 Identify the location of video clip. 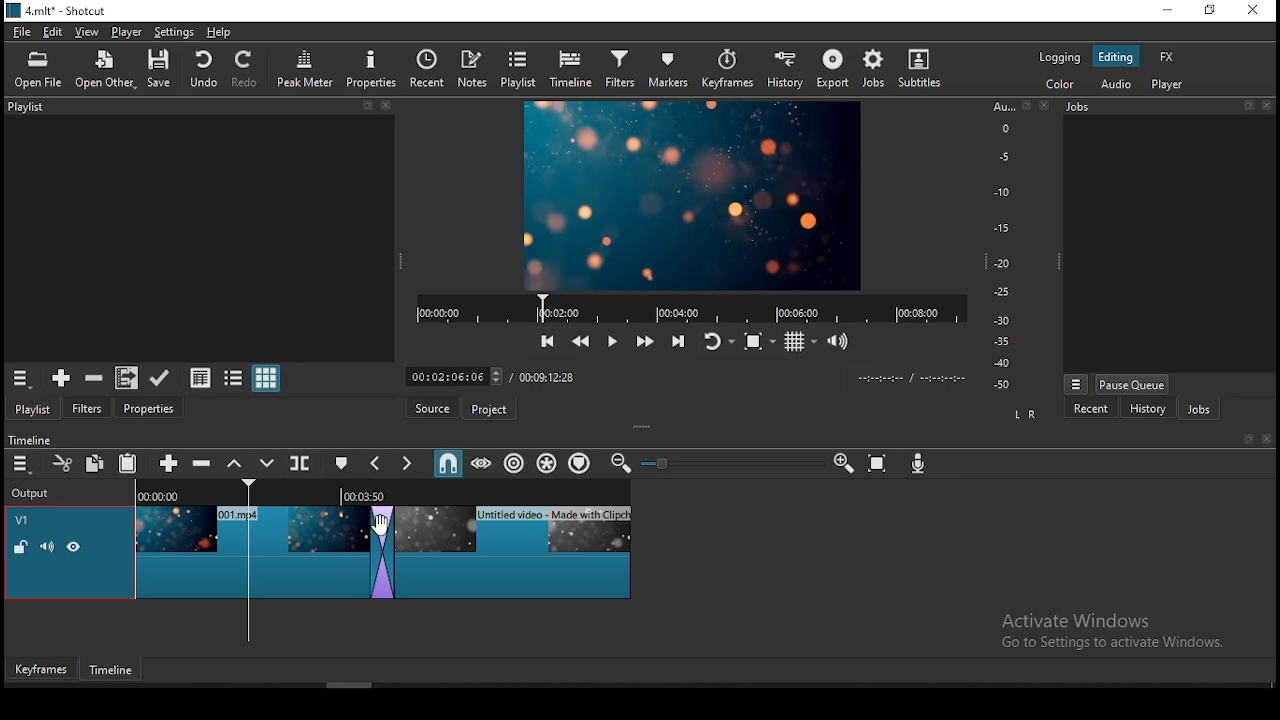
(517, 550).